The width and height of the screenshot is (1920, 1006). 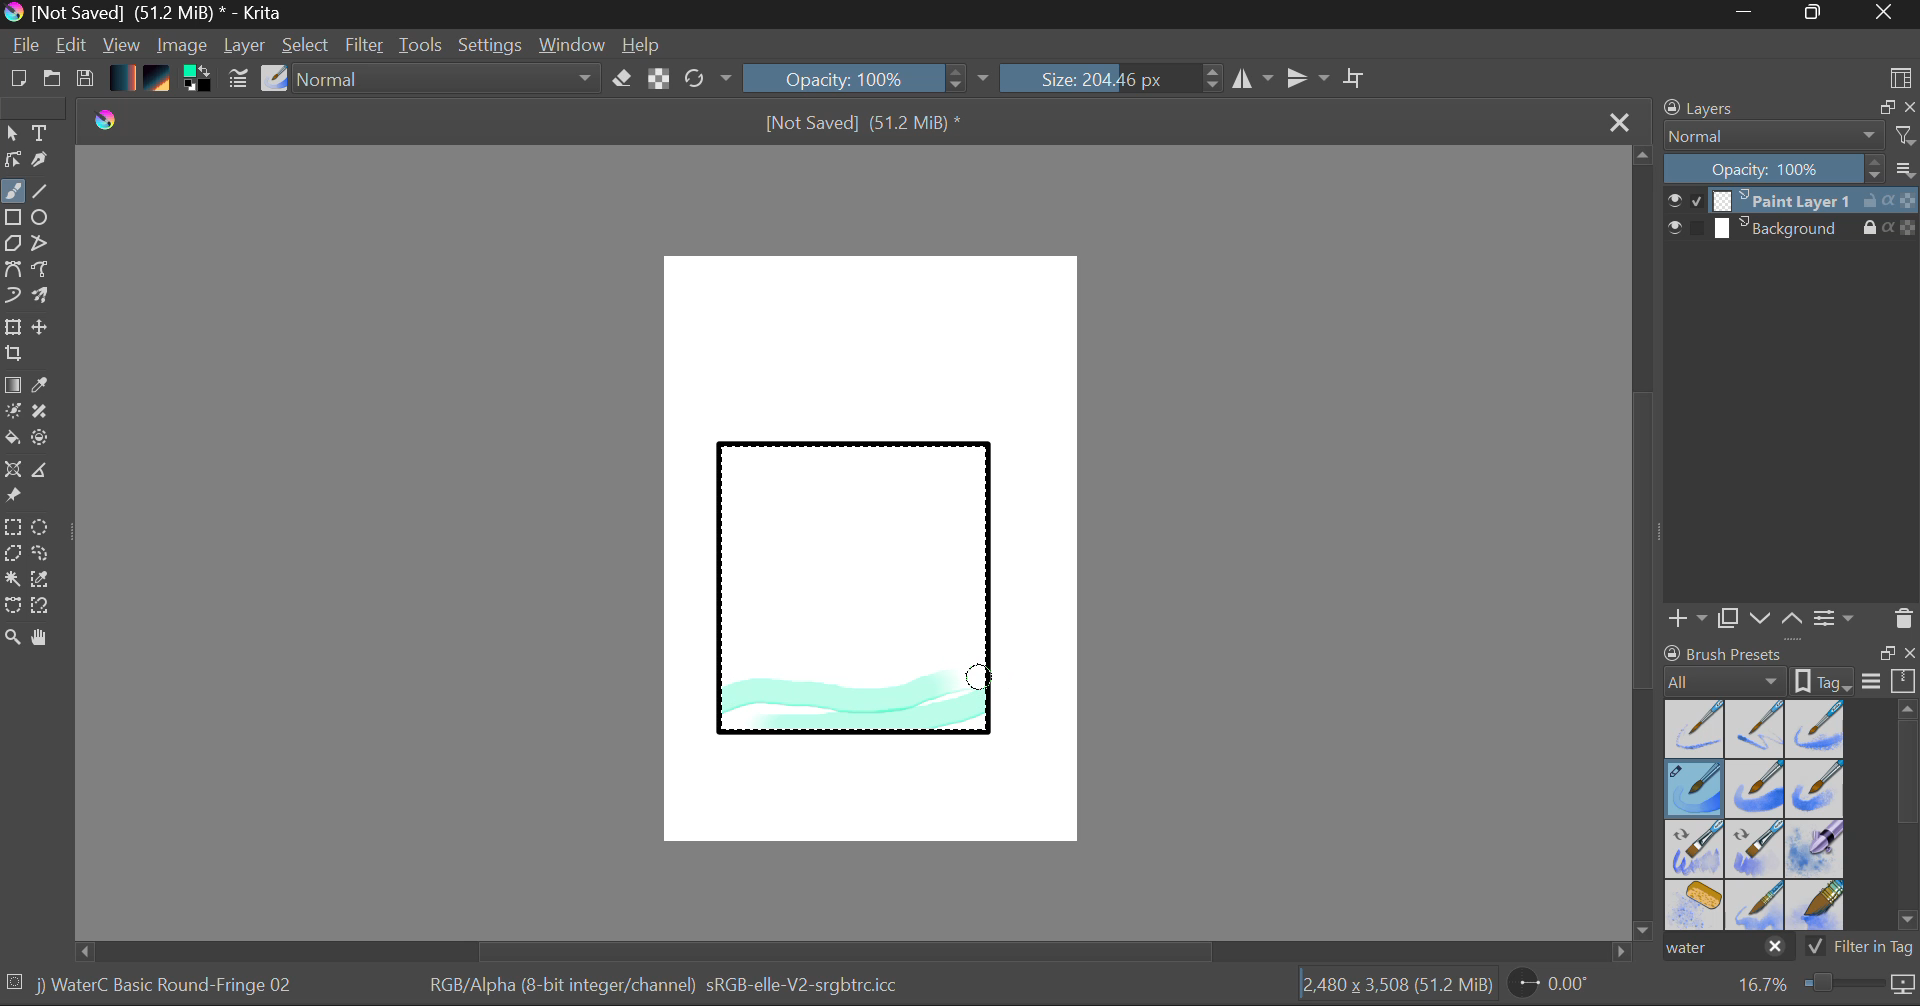 What do you see at coordinates (662, 987) in the screenshot?
I see `Color Information` at bounding box center [662, 987].